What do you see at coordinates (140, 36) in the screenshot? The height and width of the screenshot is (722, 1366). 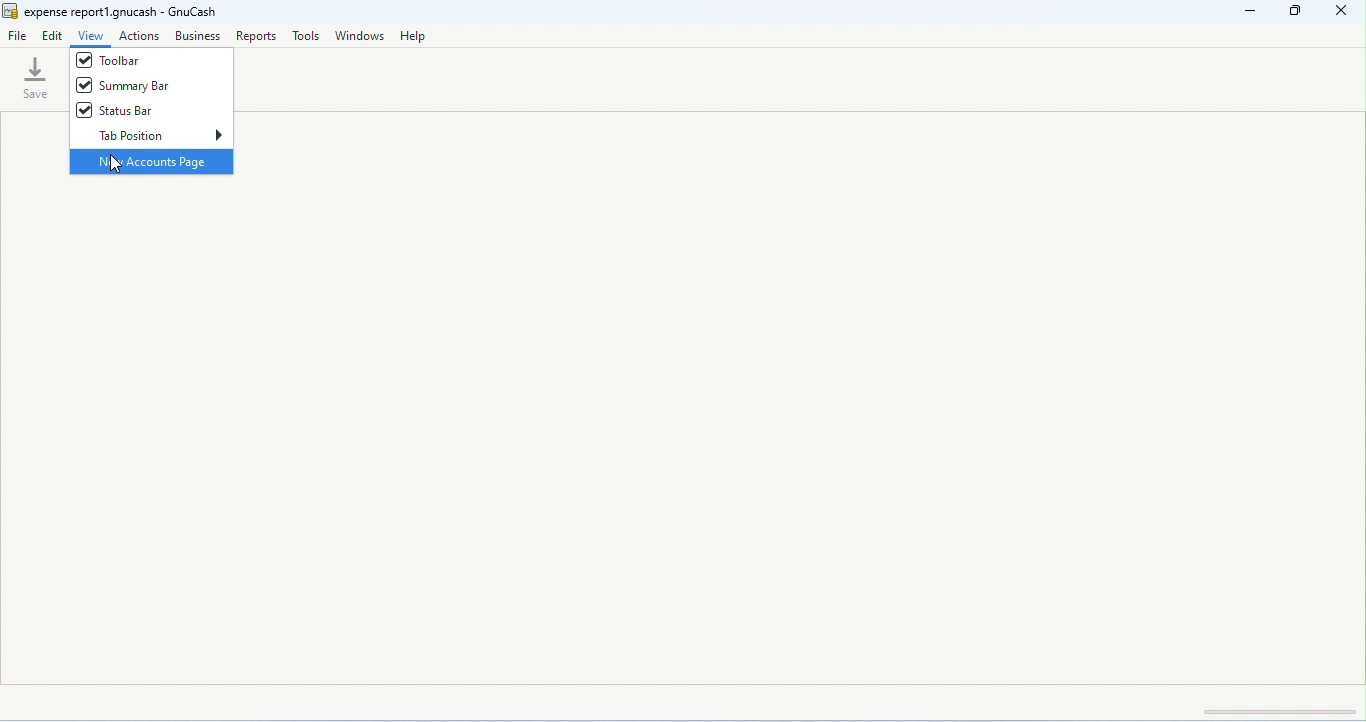 I see `actions` at bounding box center [140, 36].